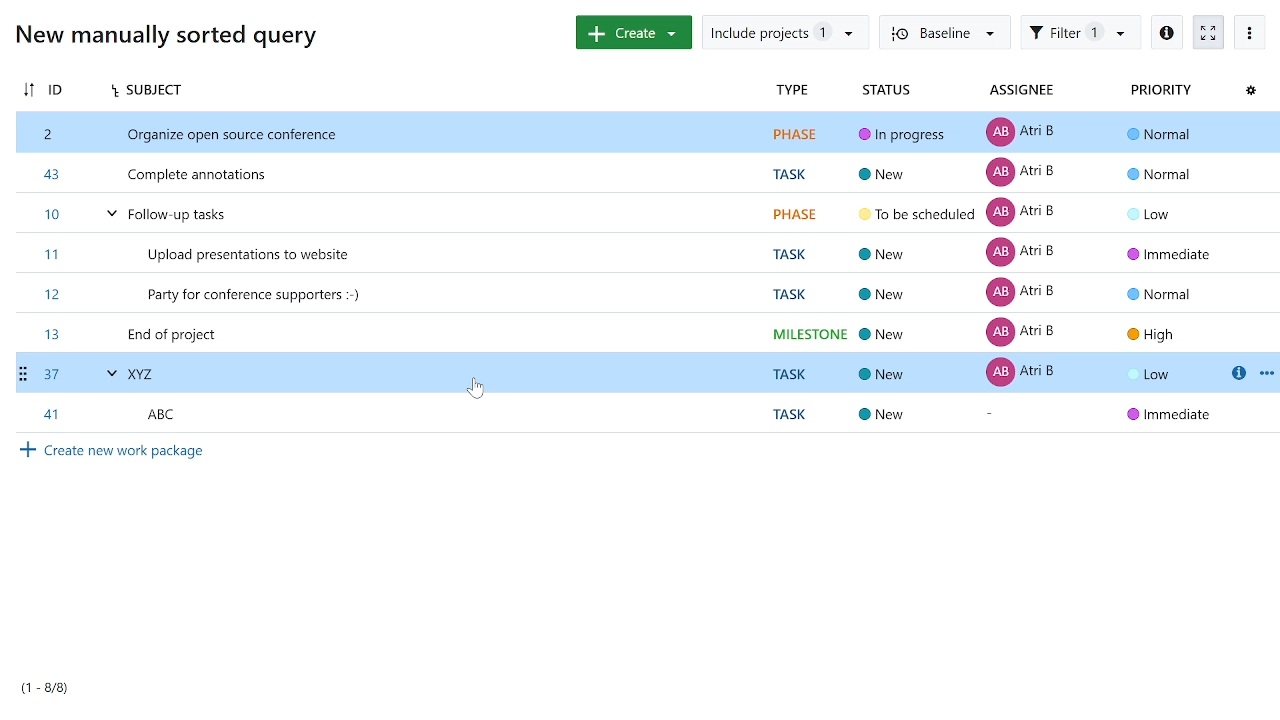 This screenshot has width=1280, height=720. What do you see at coordinates (630, 372) in the screenshot?
I see `task name "XYZ"` at bounding box center [630, 372].